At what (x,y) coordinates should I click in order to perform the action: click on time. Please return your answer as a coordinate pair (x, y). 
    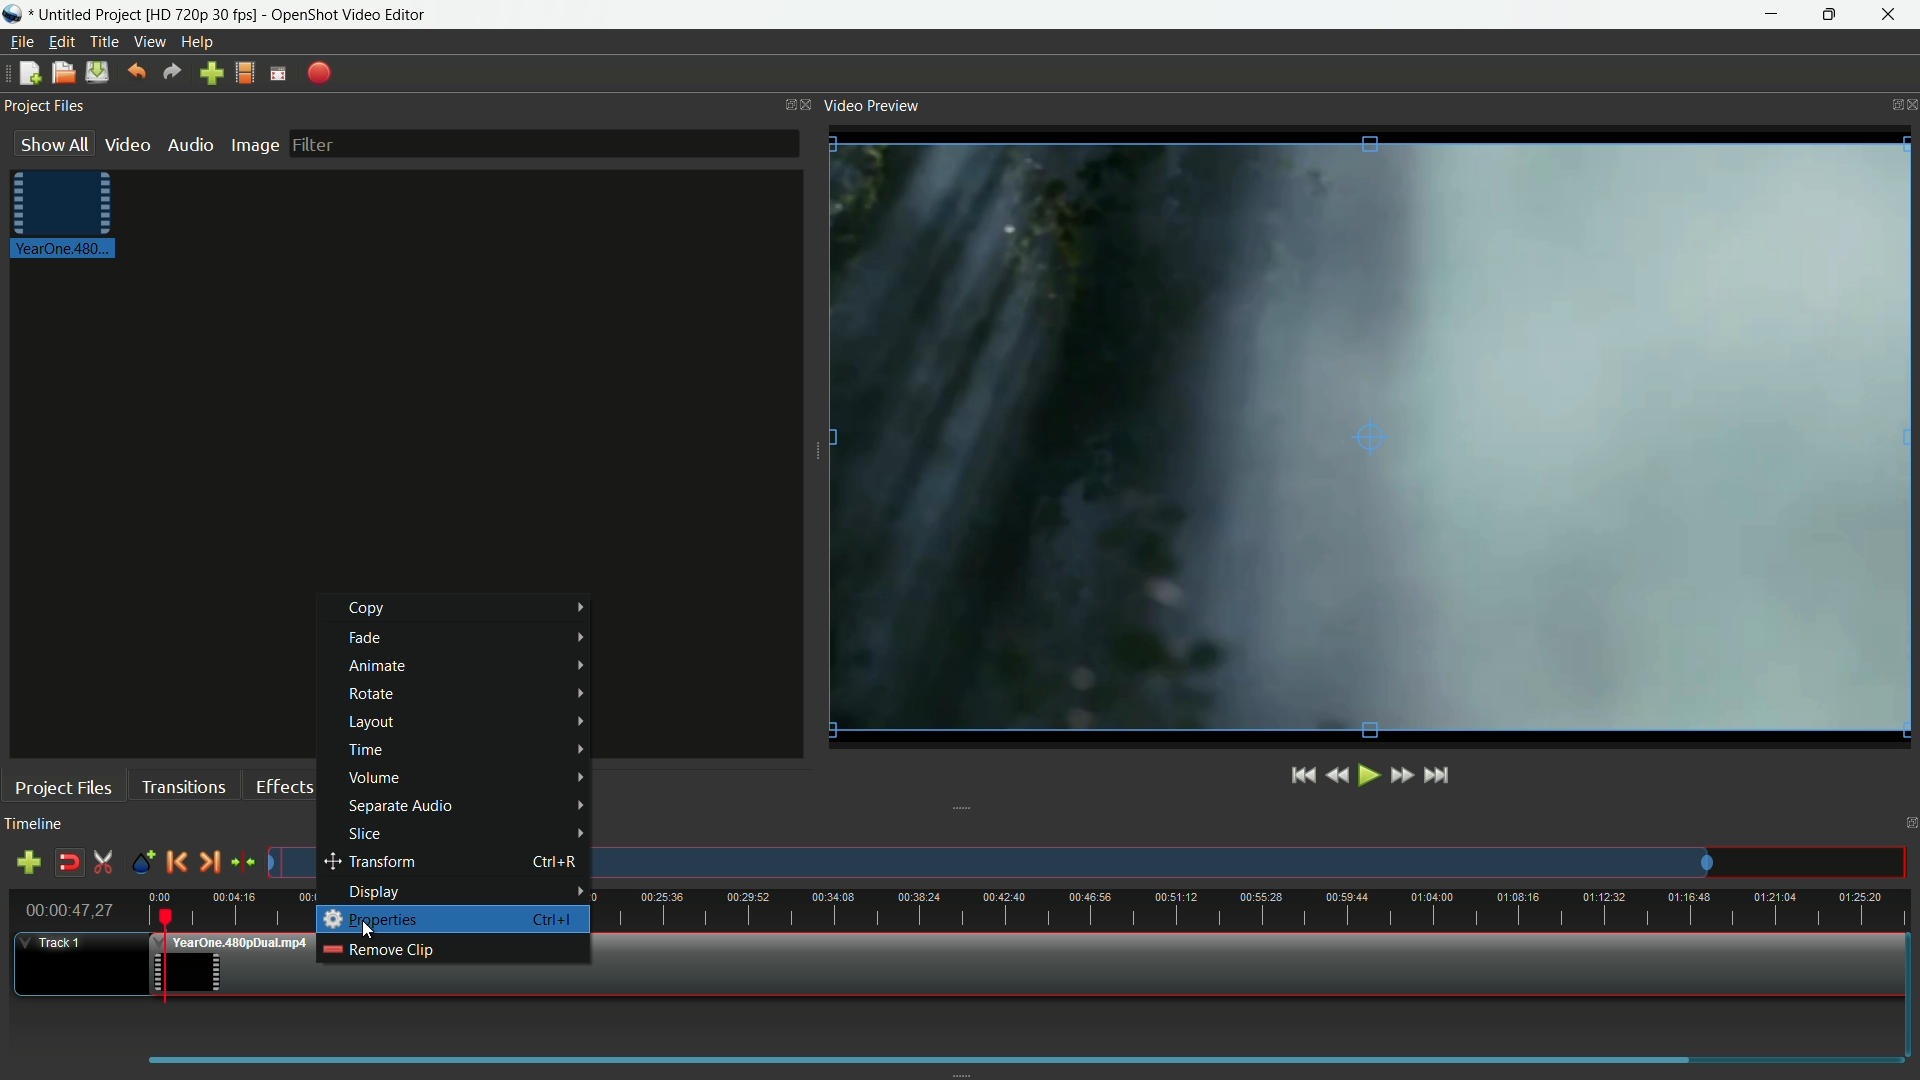
    Looking at the image, I should click on (467, 750).